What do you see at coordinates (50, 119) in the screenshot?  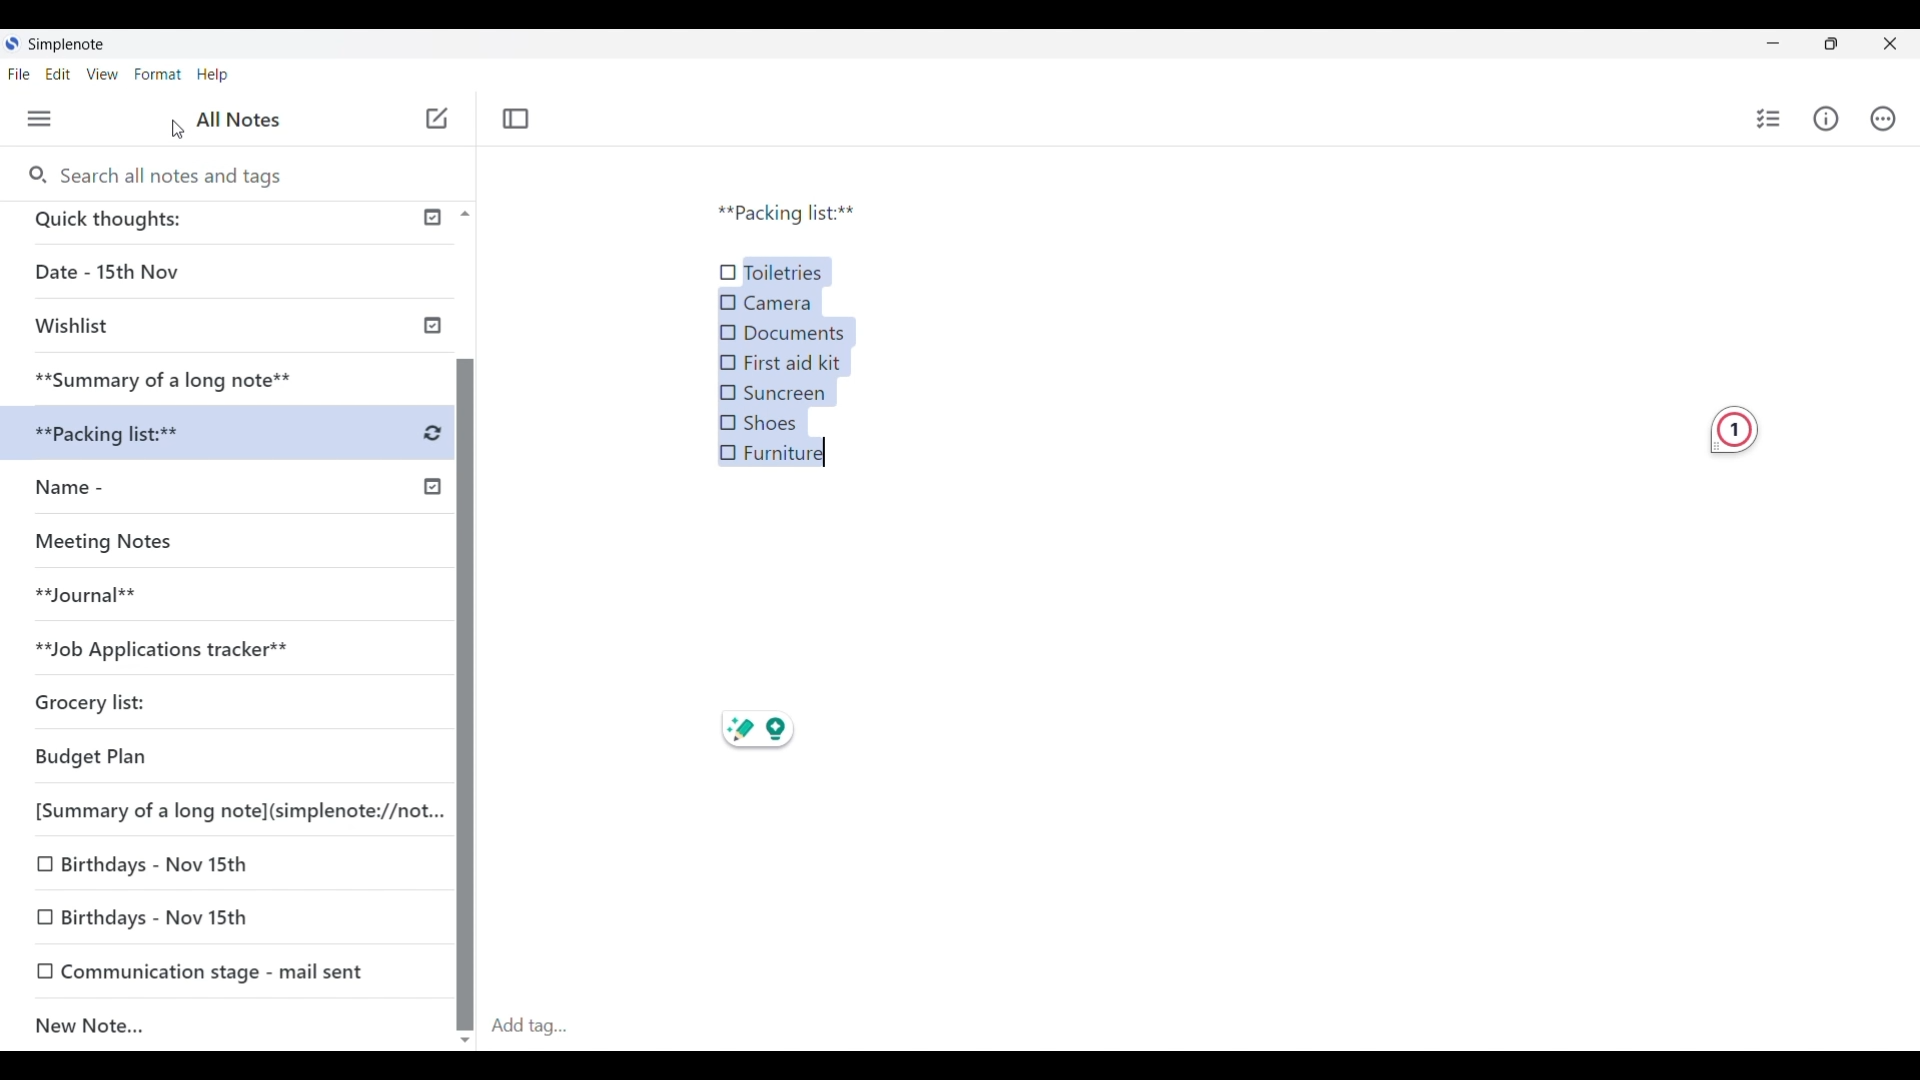 I see `menu` at bounding box center [50, 119].